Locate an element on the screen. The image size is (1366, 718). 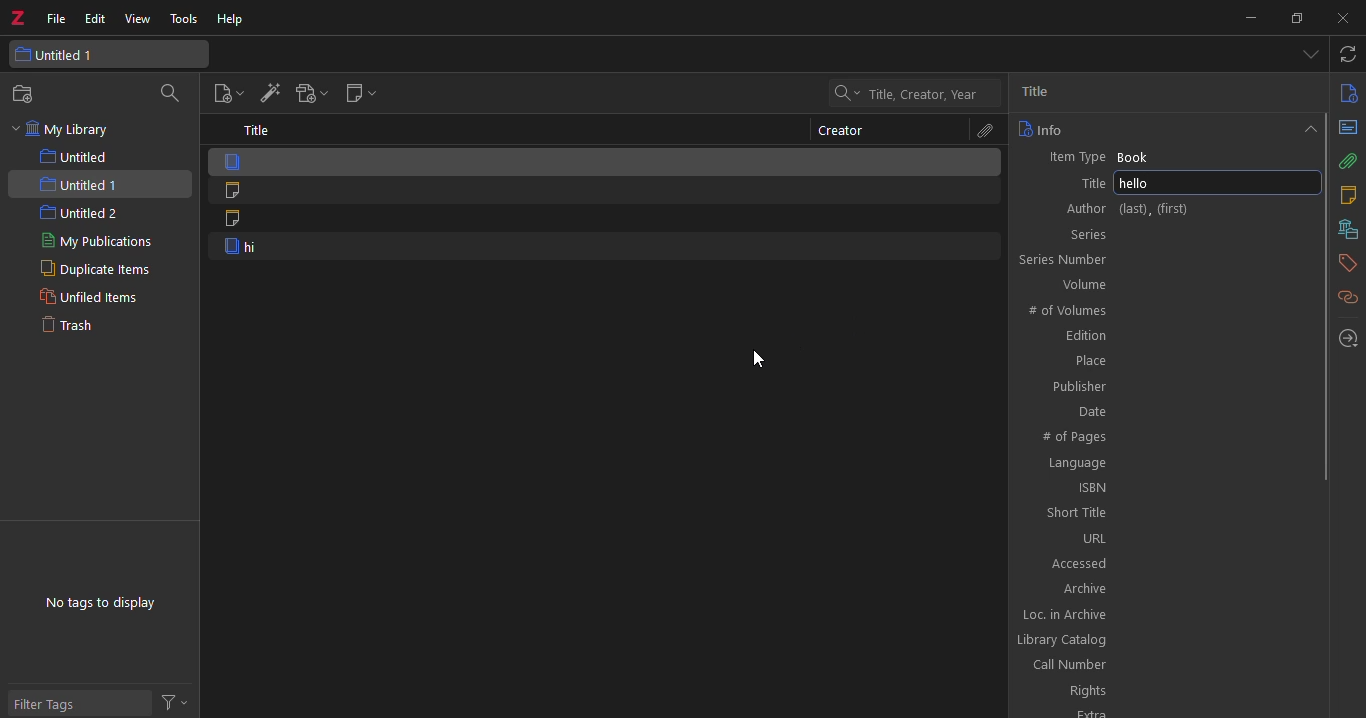
attach is located at coordinates (1349, 161).